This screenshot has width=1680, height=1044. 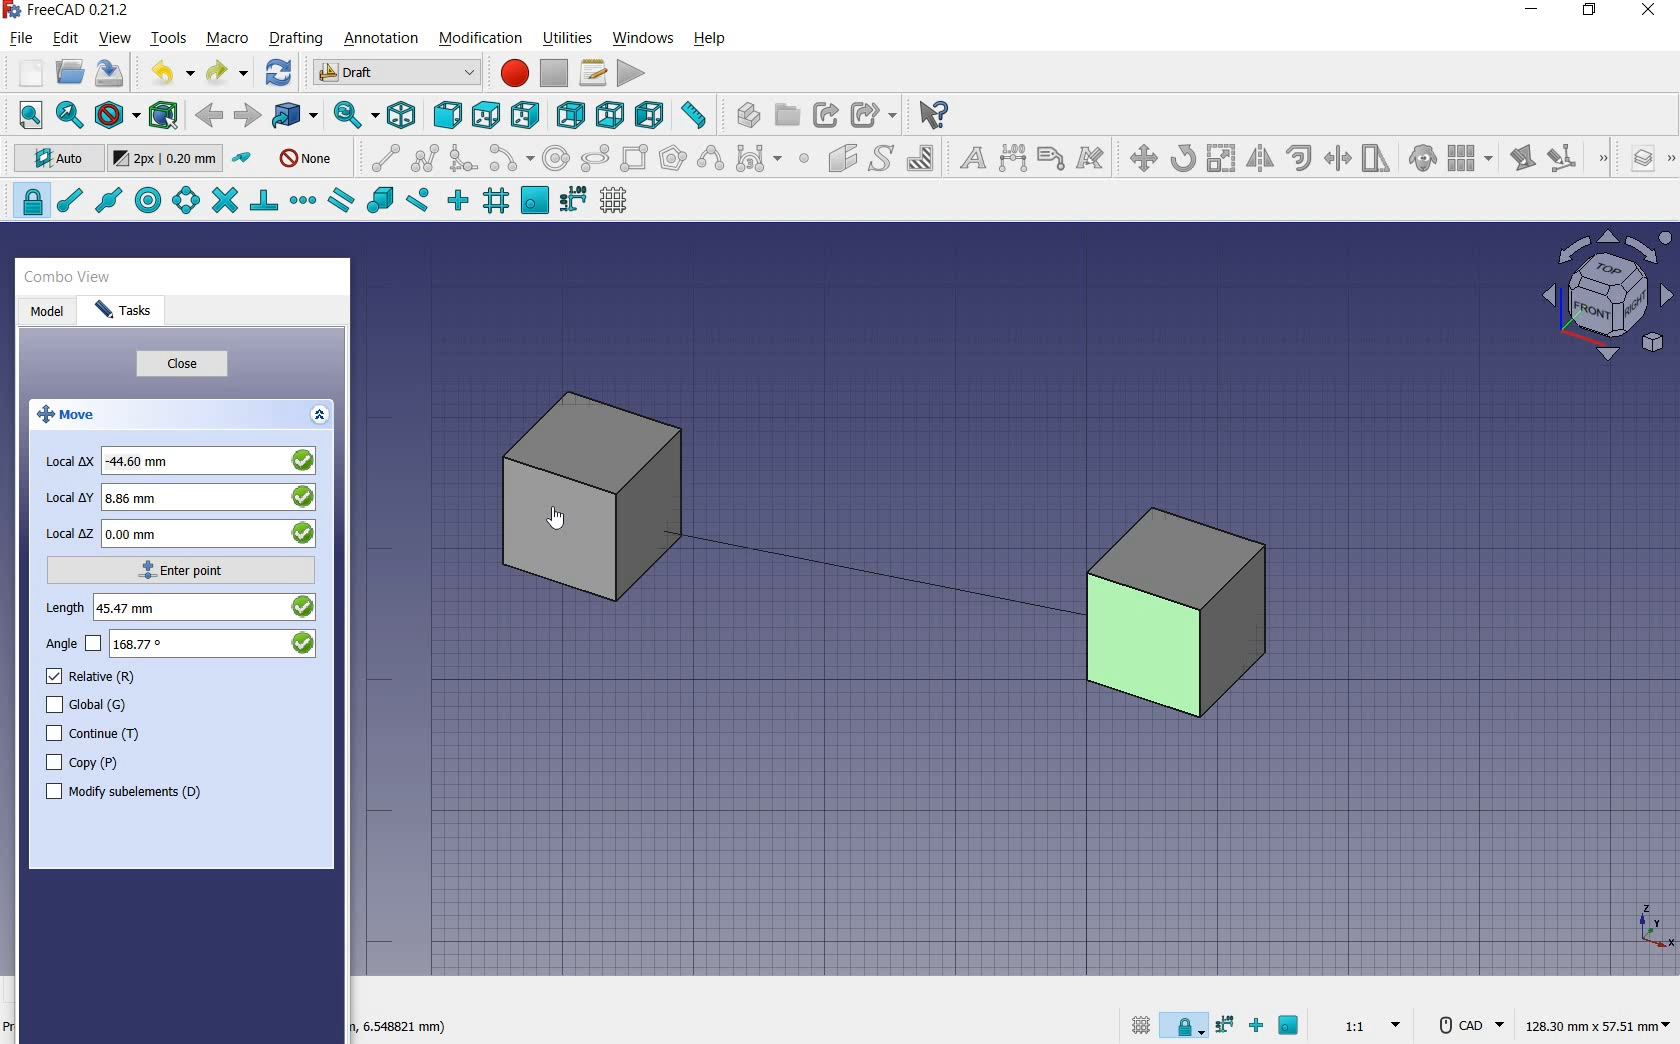 I want to click on ellipse, so click(x=596, y=159).